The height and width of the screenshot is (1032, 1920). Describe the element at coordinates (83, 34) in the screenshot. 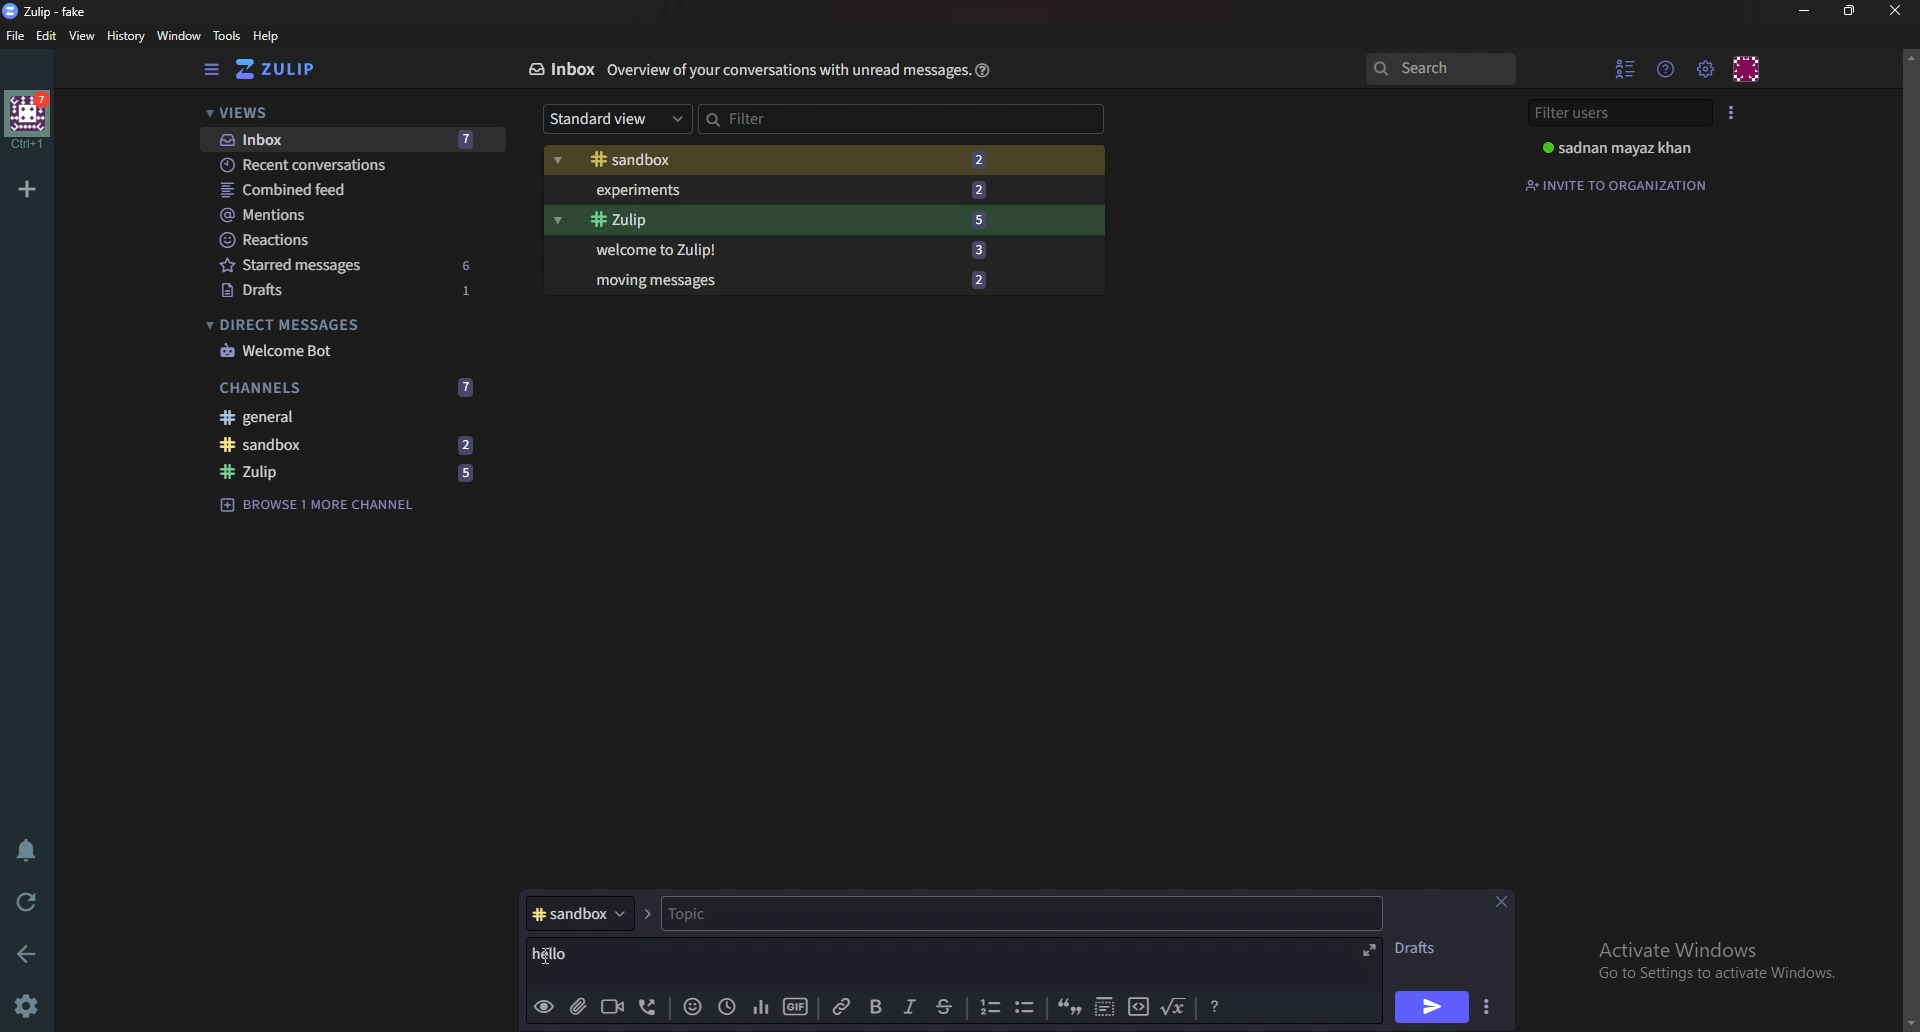

I see `view` at that location.